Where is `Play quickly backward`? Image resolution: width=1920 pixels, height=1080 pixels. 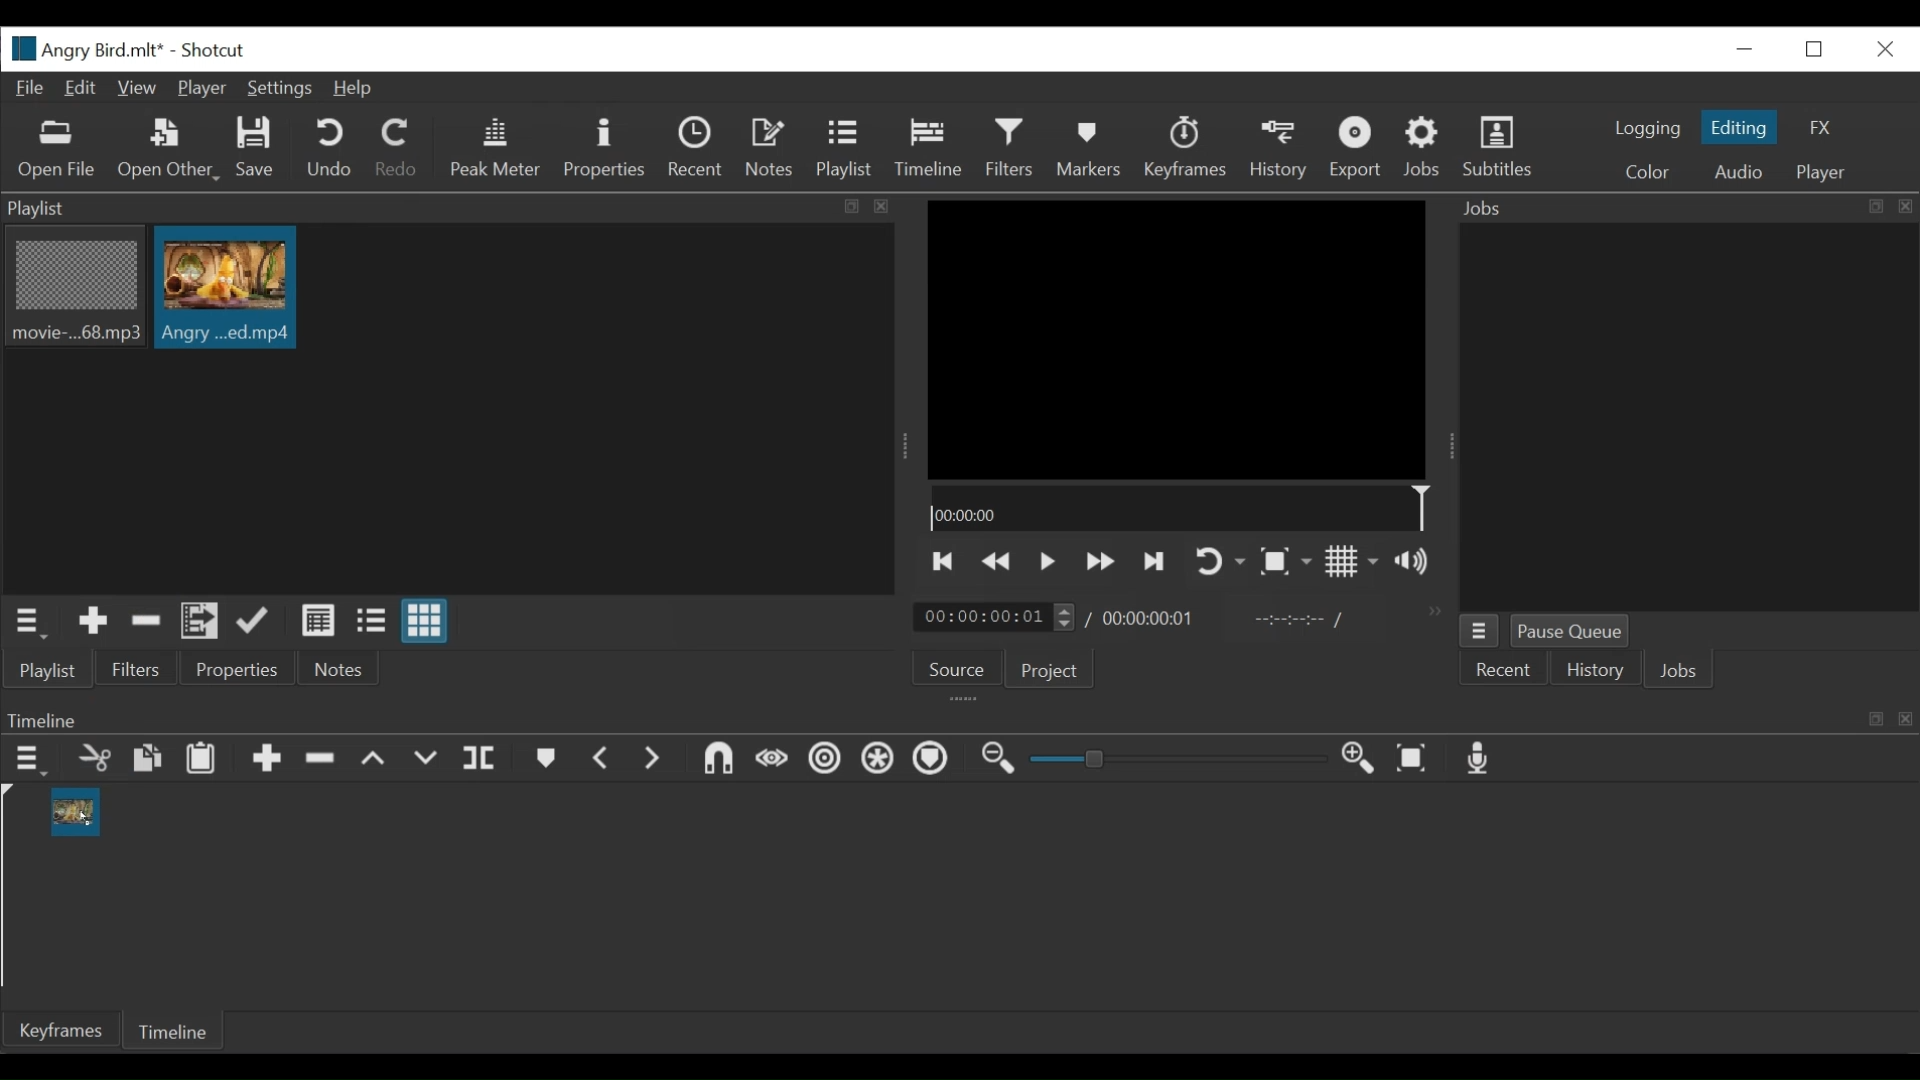
Play quickly backward is located at coordinates (1000, 563).